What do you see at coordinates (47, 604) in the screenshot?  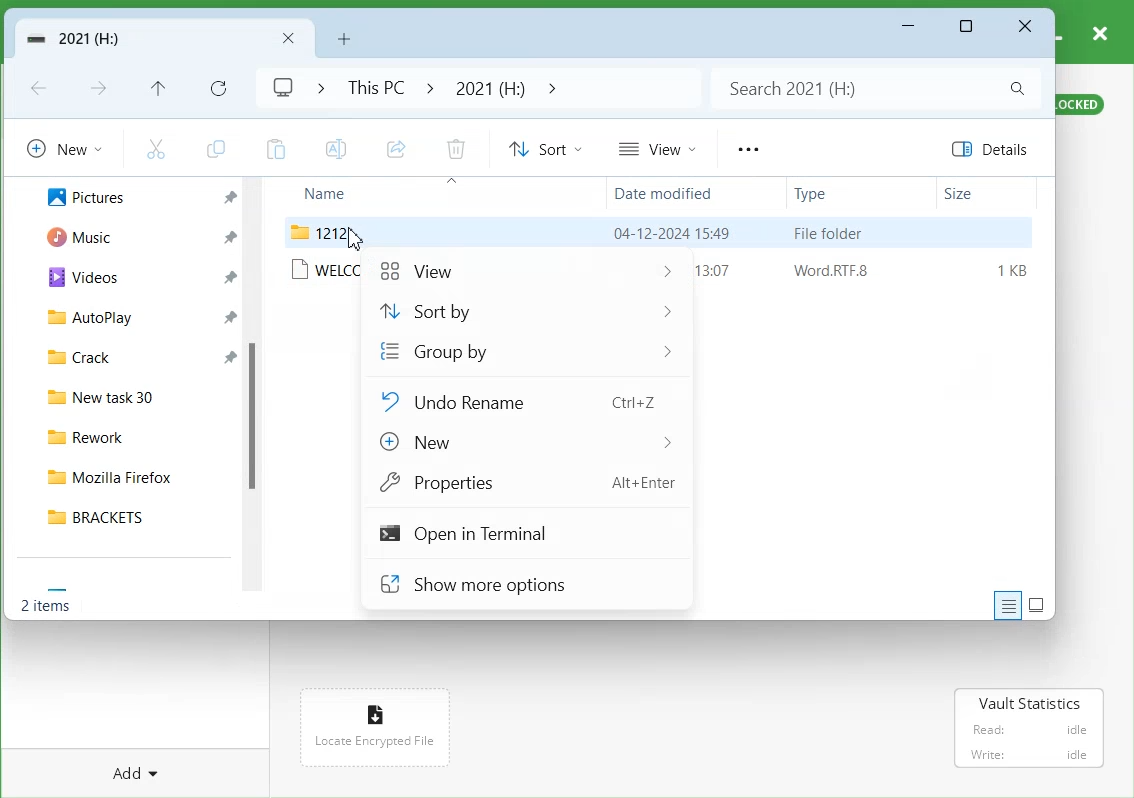 I see `Text` at bounding box center [47, 604].